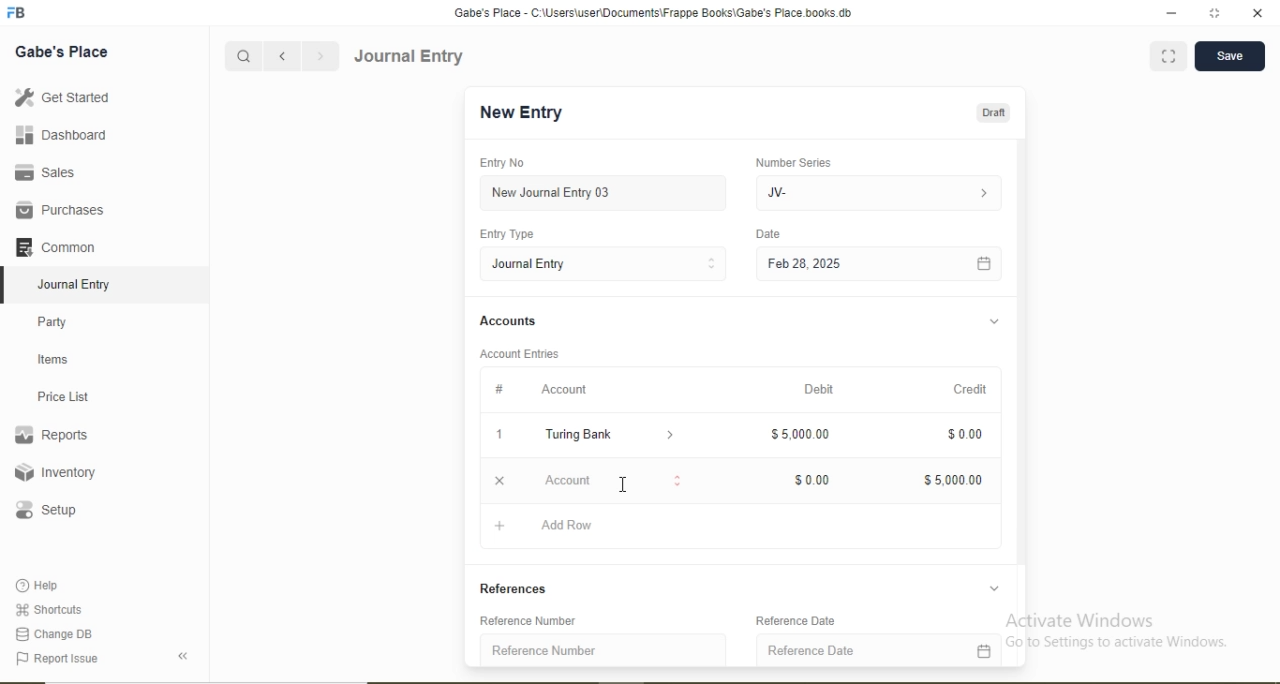  Describe the element at coordinates (1259, 13) in the screenshot. I see `close` at that location.